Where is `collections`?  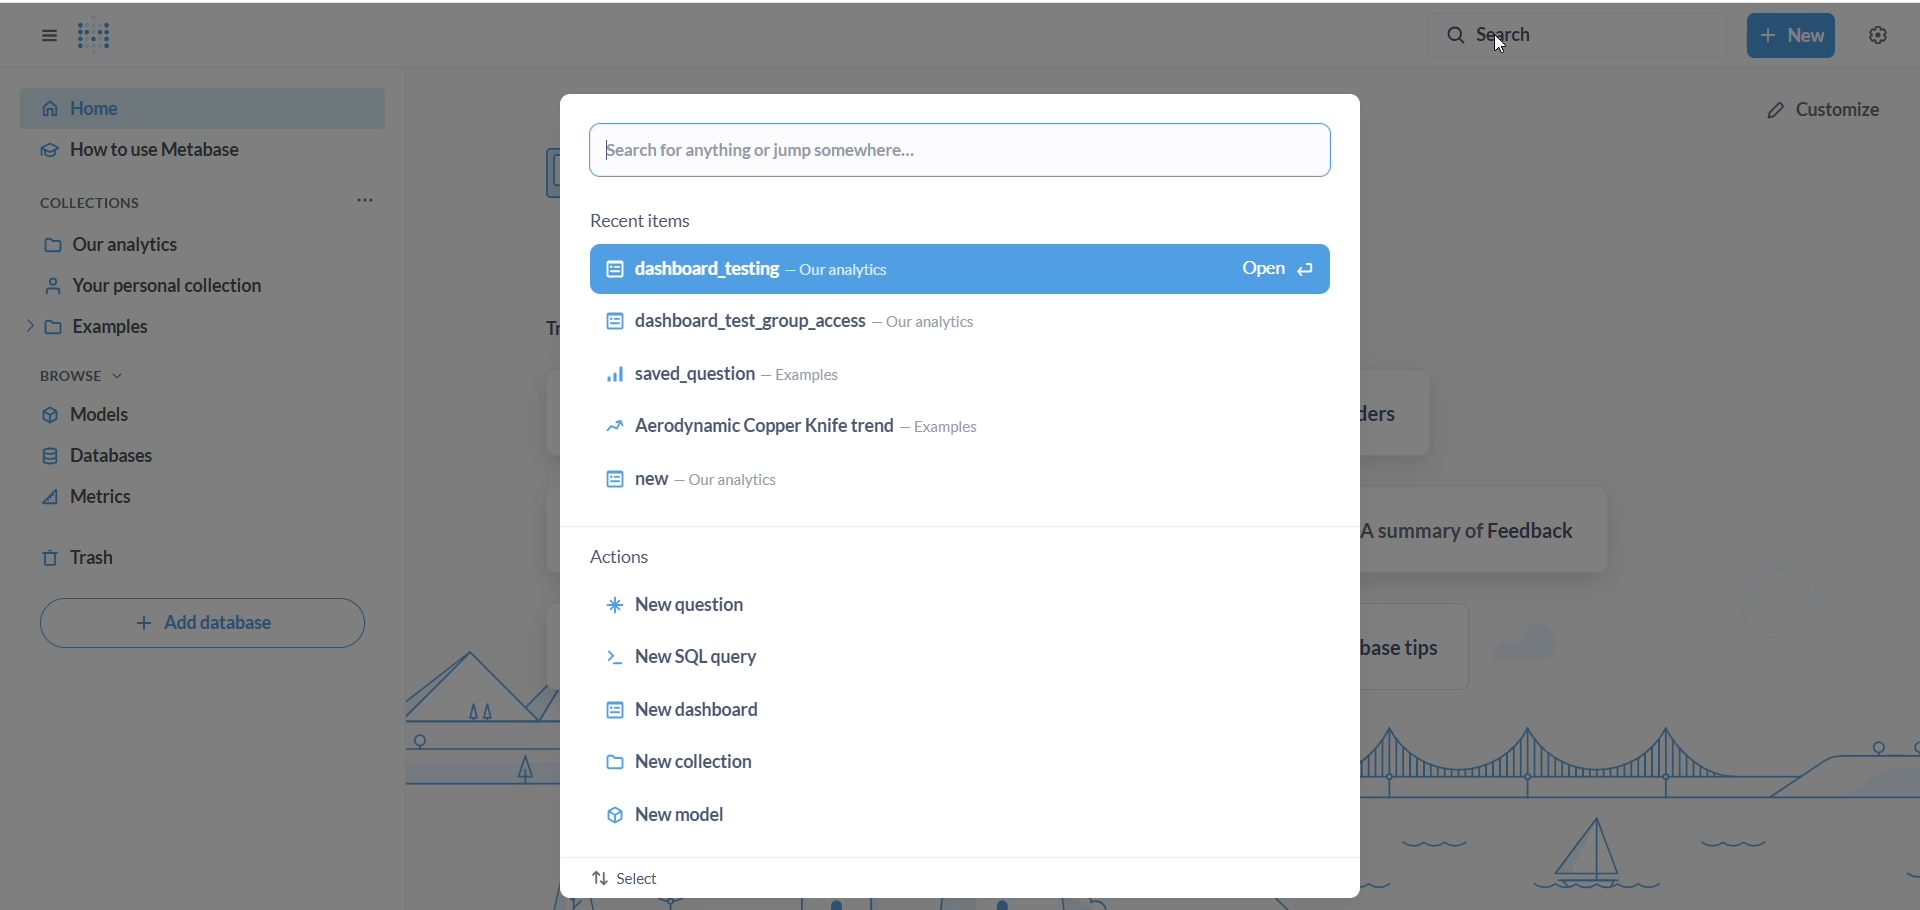 collections is located at coordinates (109, 204).